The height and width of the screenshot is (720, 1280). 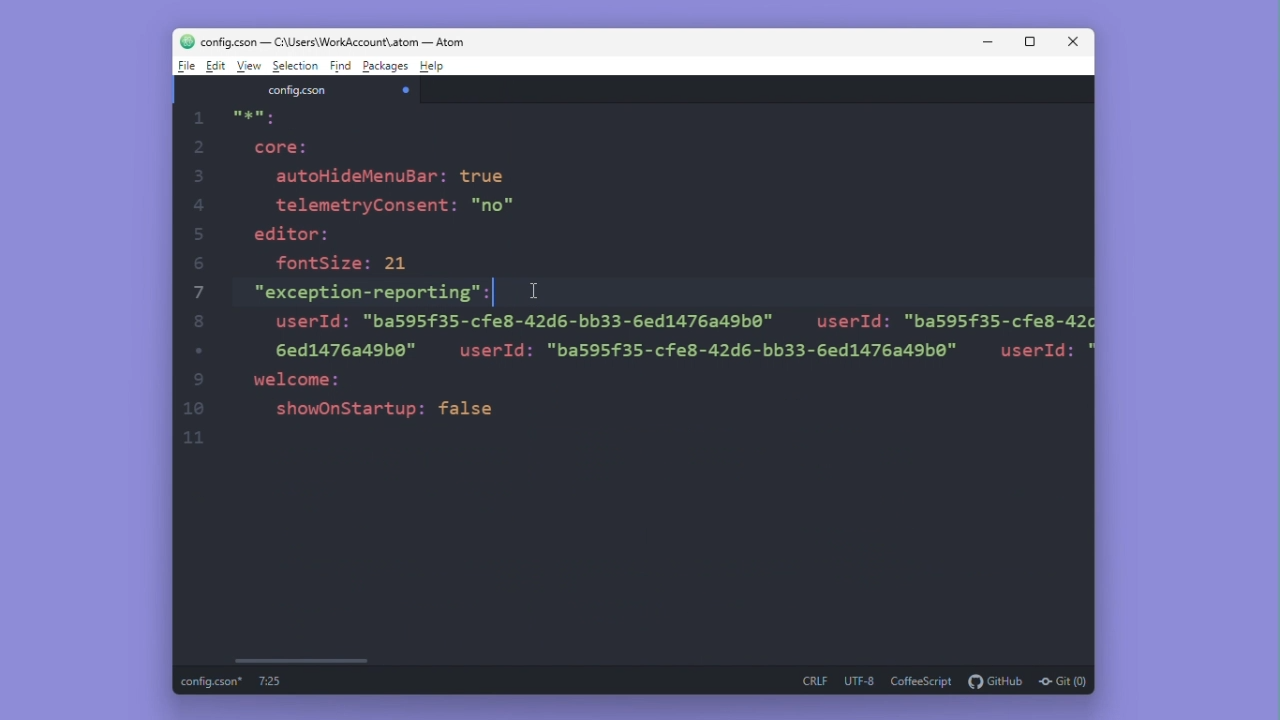 What do you see at coordinates (250, 66) in the screenshot?
I see `View` at bounding box center [250, 66].